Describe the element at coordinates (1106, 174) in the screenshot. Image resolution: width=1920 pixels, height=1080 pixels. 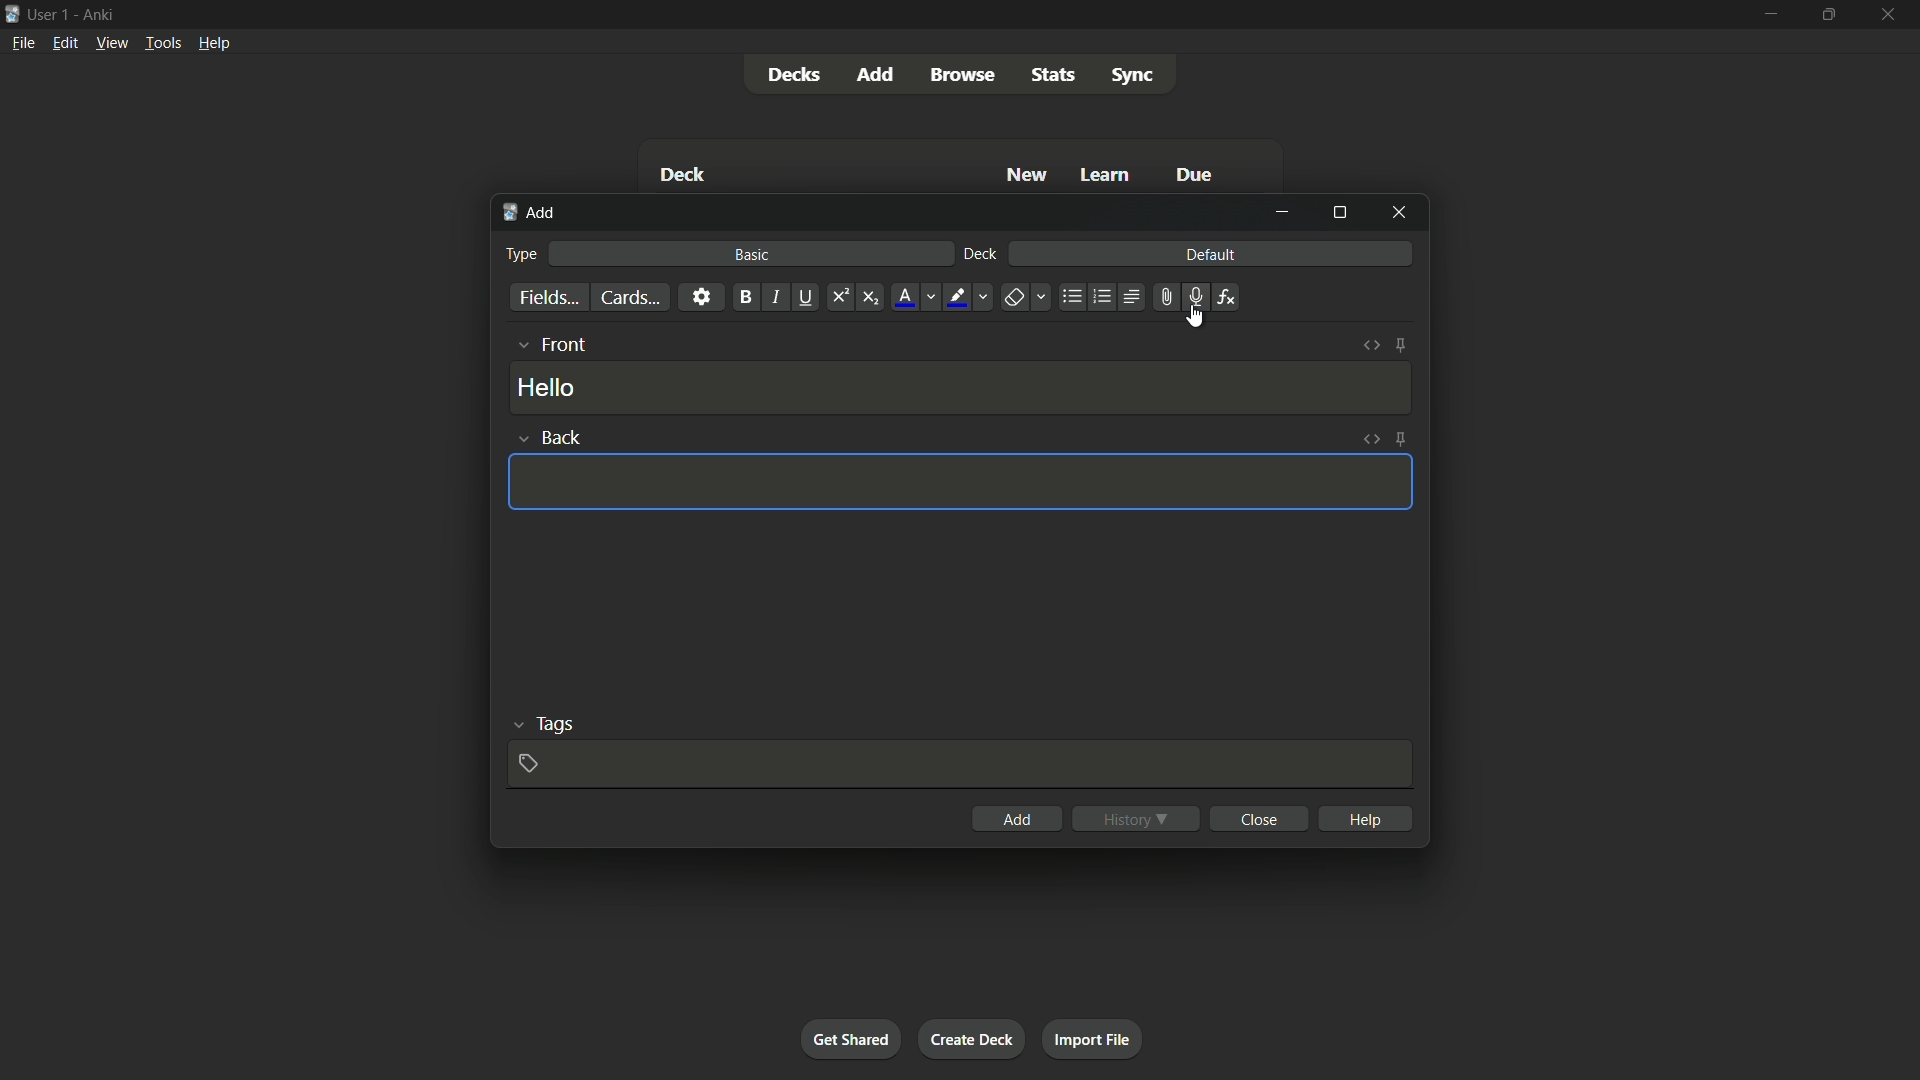
I see `learn` at that location.